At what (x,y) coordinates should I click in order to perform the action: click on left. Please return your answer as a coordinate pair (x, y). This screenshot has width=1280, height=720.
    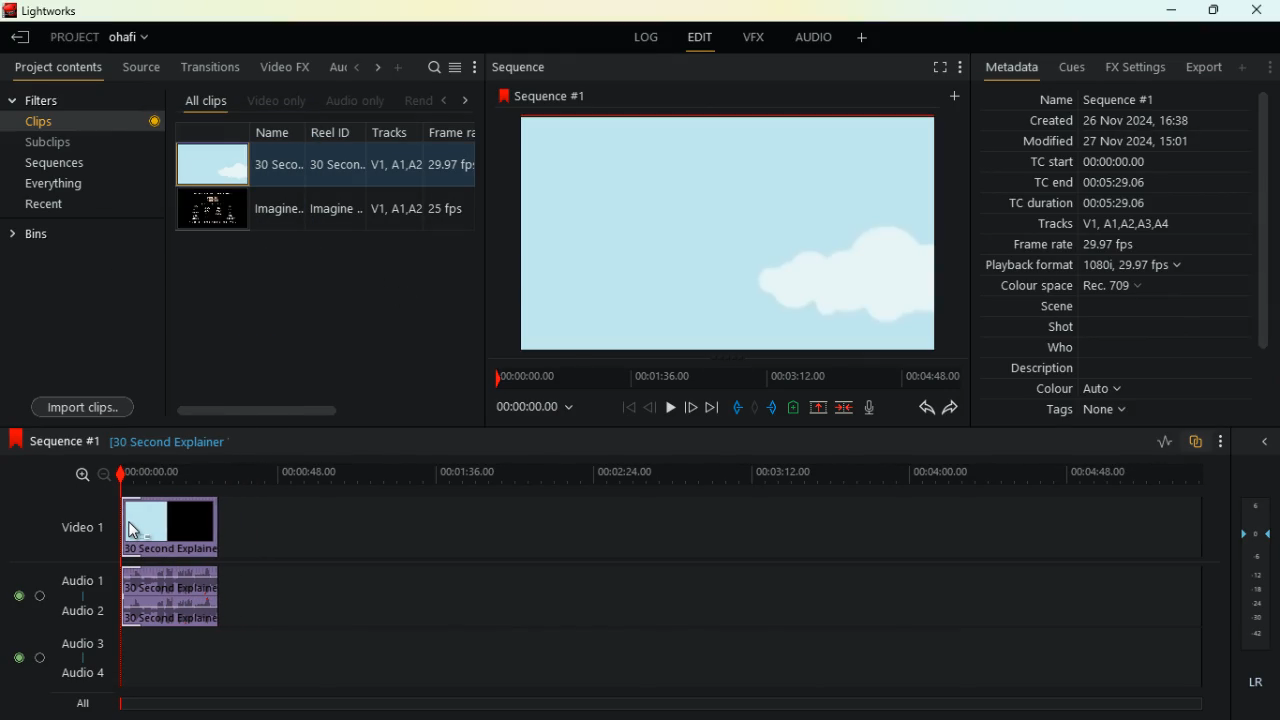
    Looking at the image, I should click on (356, 68).